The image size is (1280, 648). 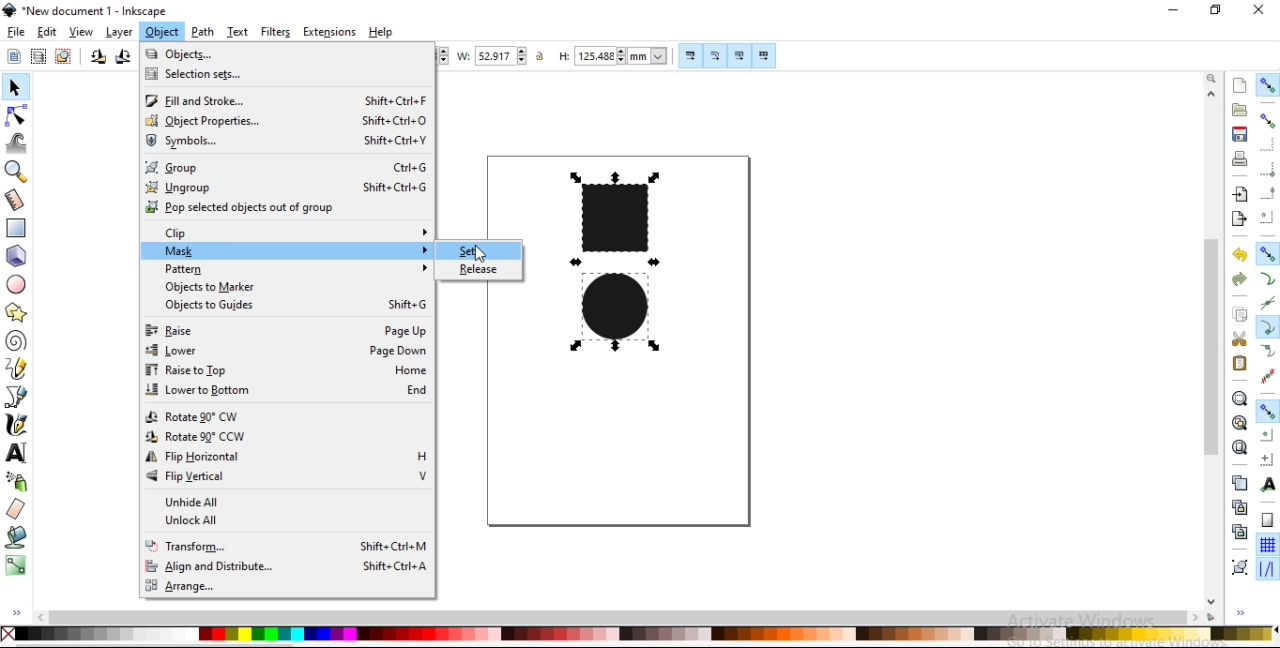 I want to click on view, so click(x=80, y=32).